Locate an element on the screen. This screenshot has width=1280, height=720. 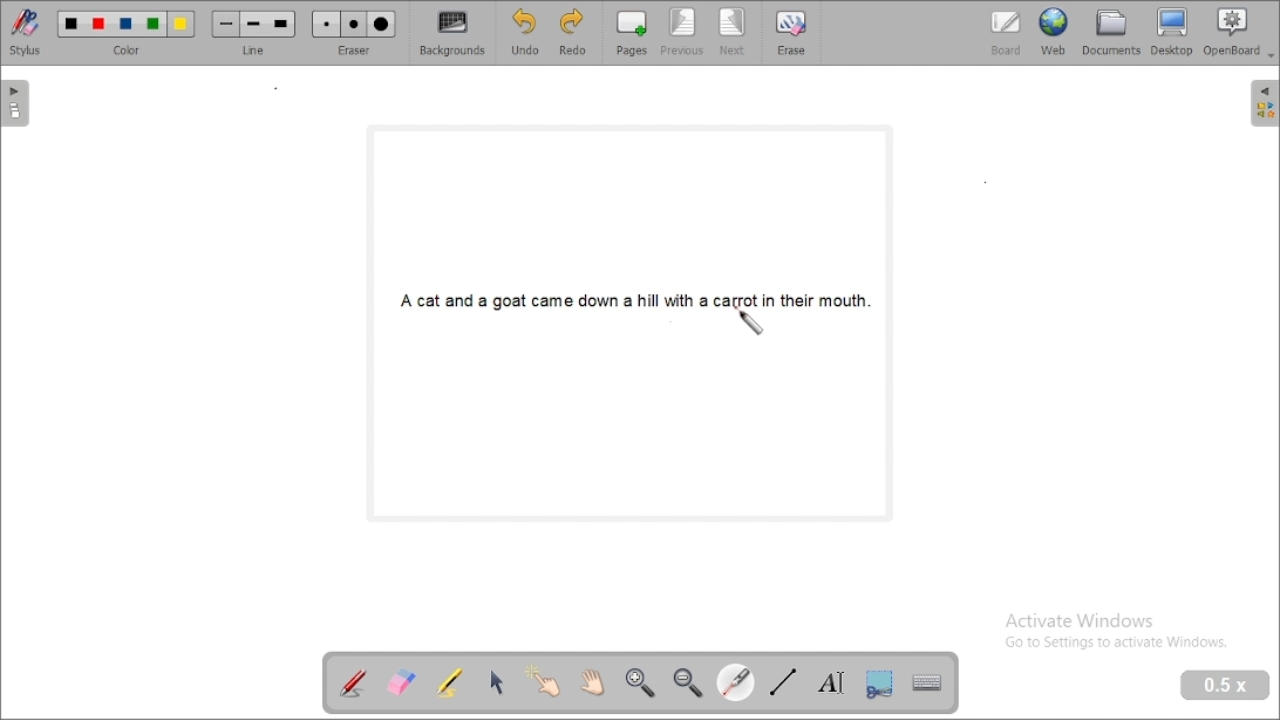
undo is located at coordinates (525, 33).